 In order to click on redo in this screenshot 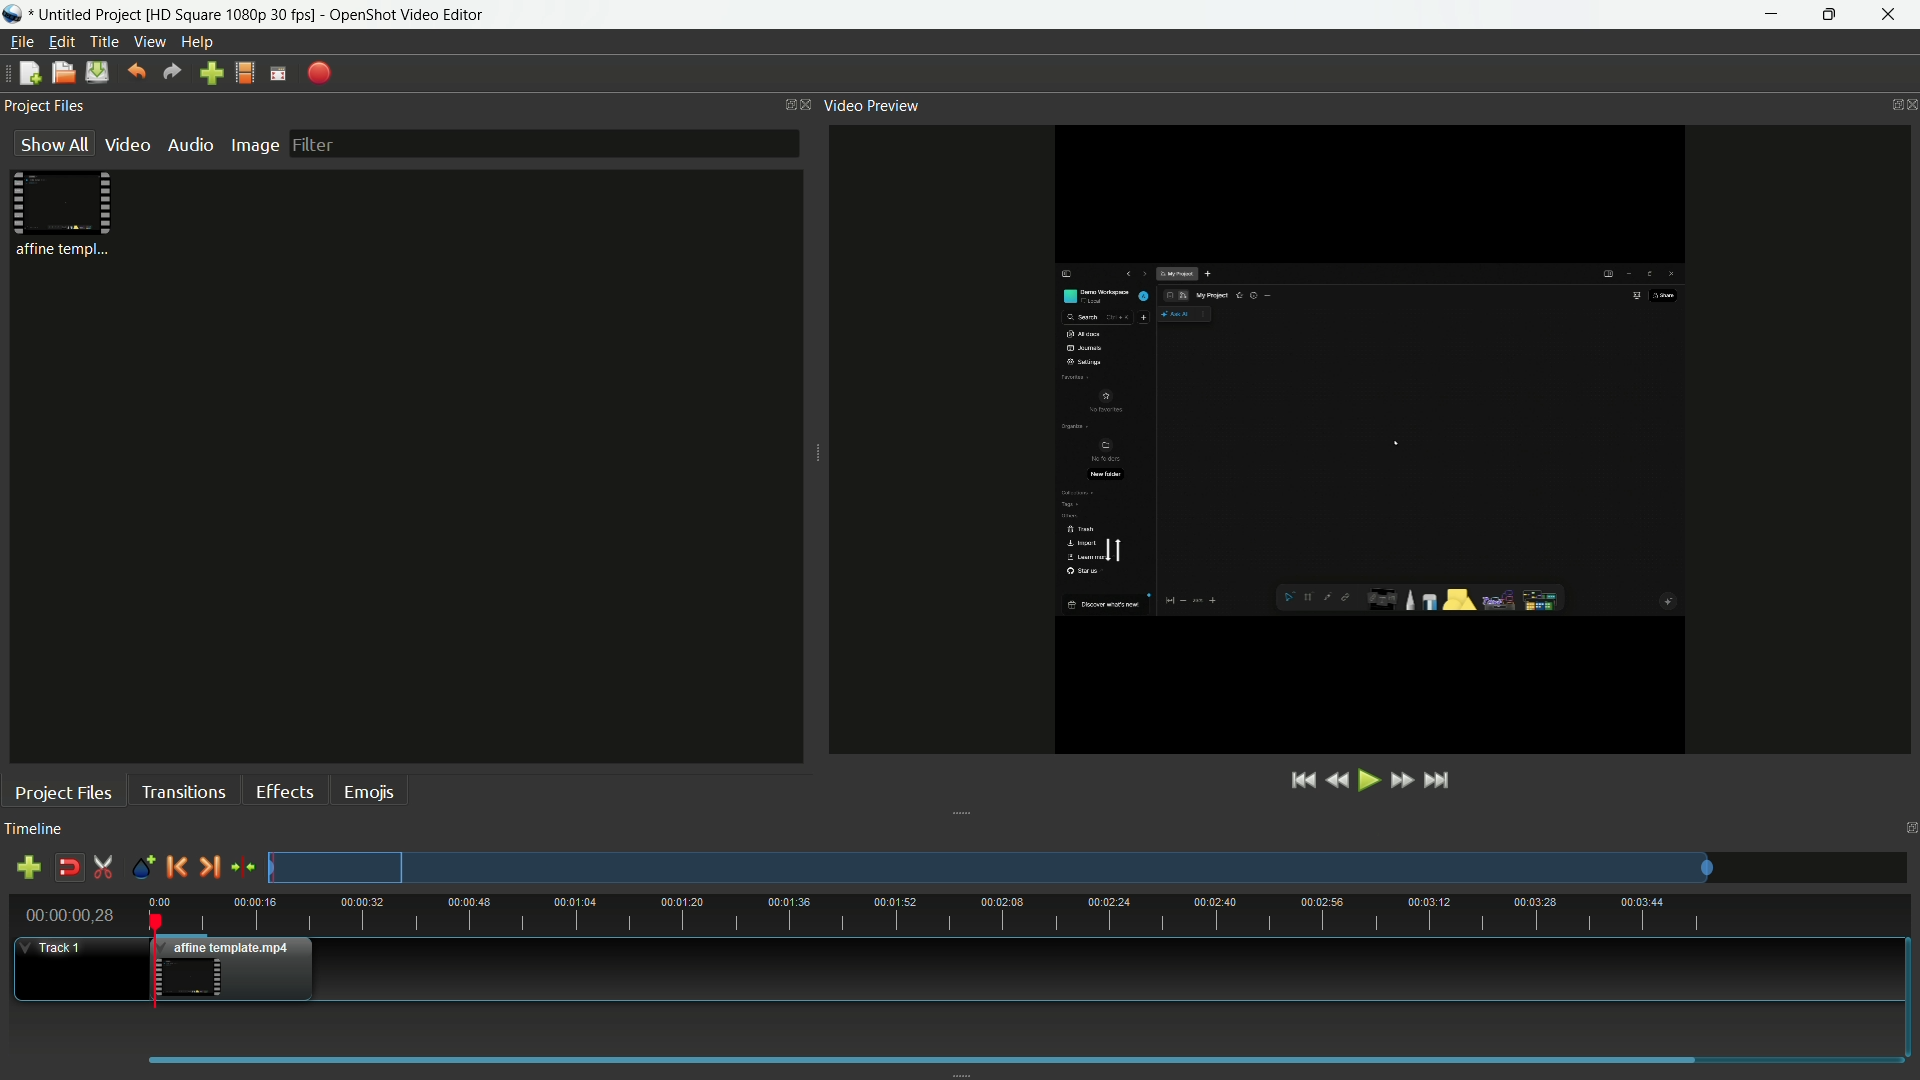, I will do `click(173, 72)`.